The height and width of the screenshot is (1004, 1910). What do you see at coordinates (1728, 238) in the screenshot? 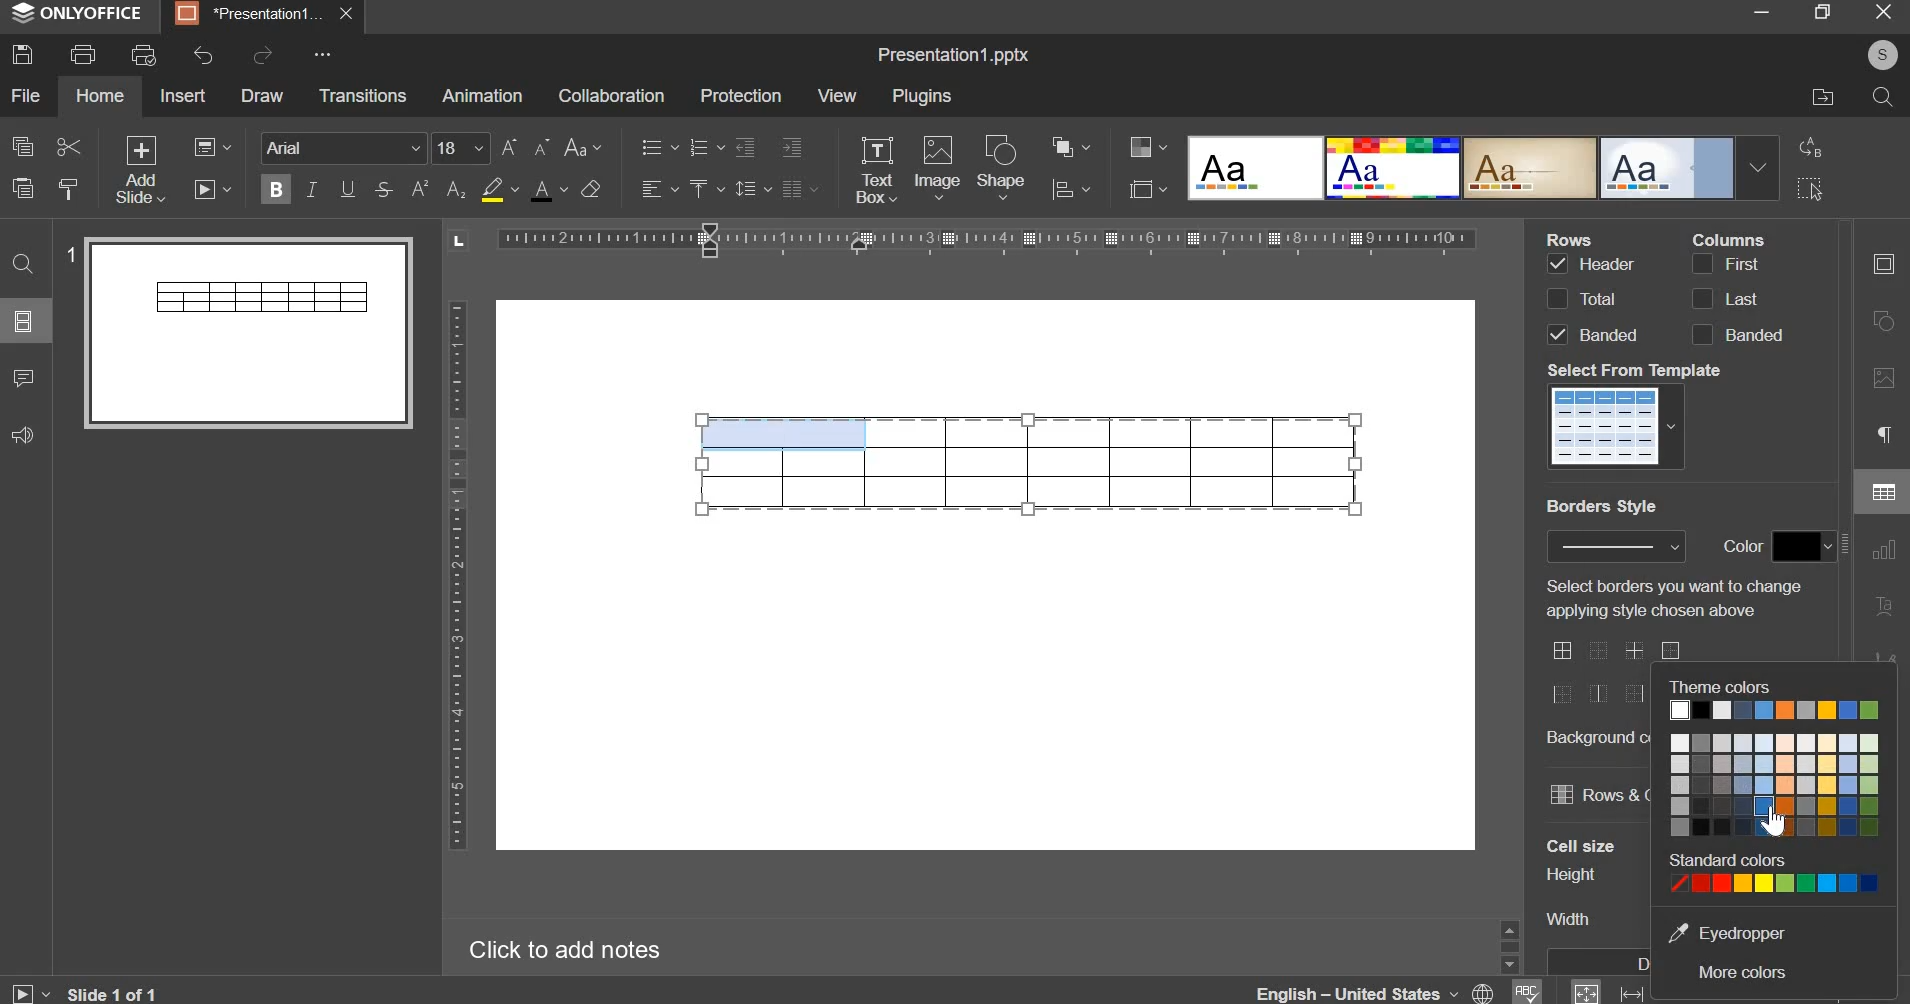
I see `Column` at bounding box center [1728, 238].